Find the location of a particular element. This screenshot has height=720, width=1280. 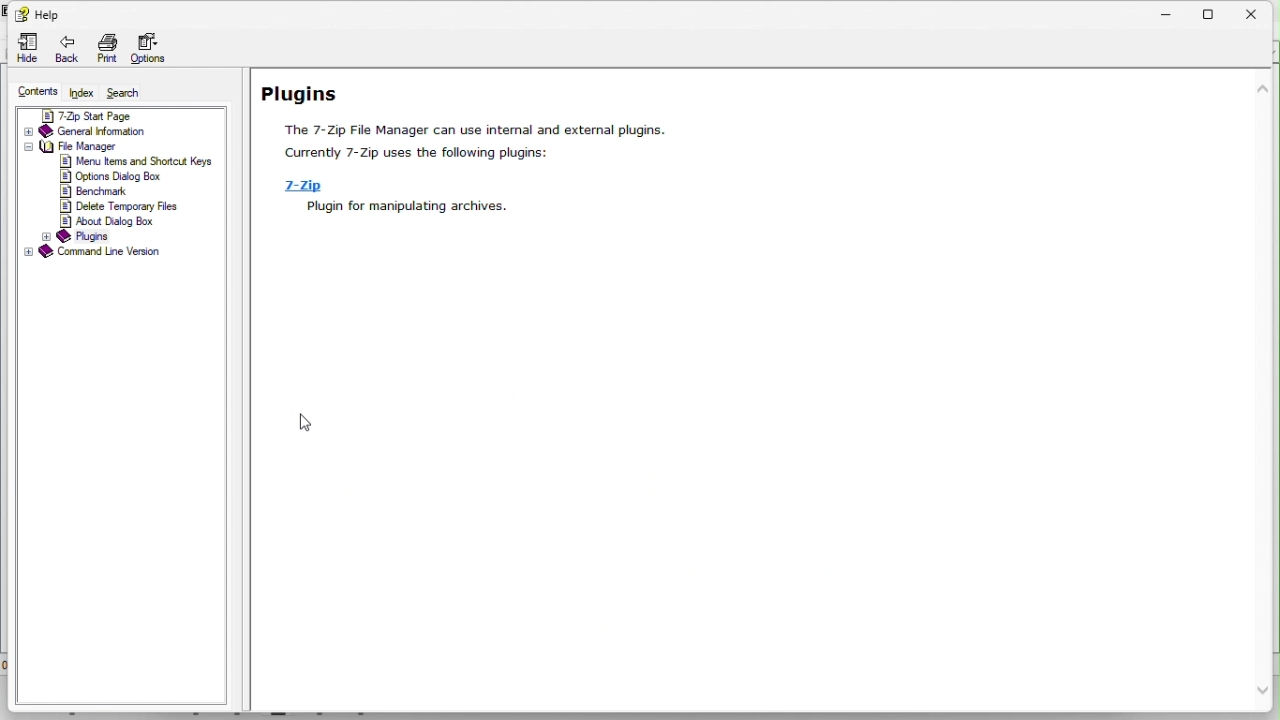

Command line version is located at coordinates (99, 253).